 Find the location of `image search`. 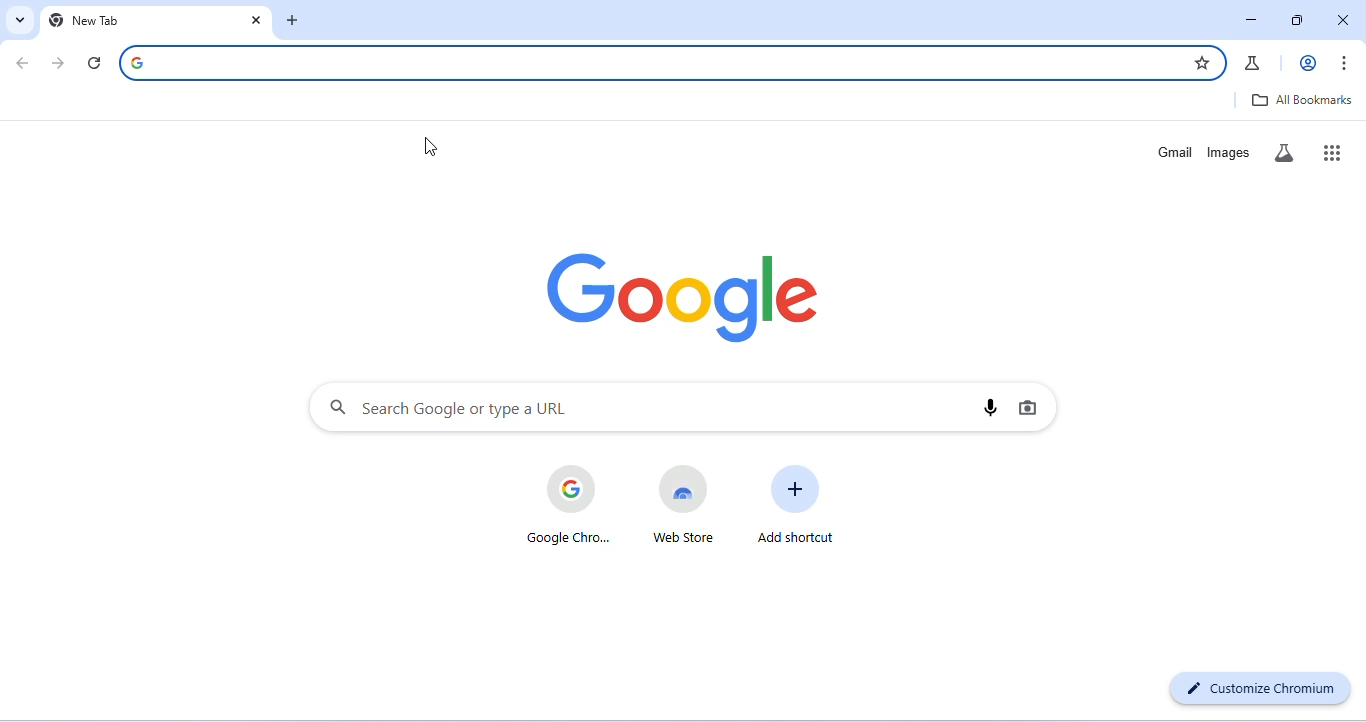

image search is located at coordinates (1029, 407).